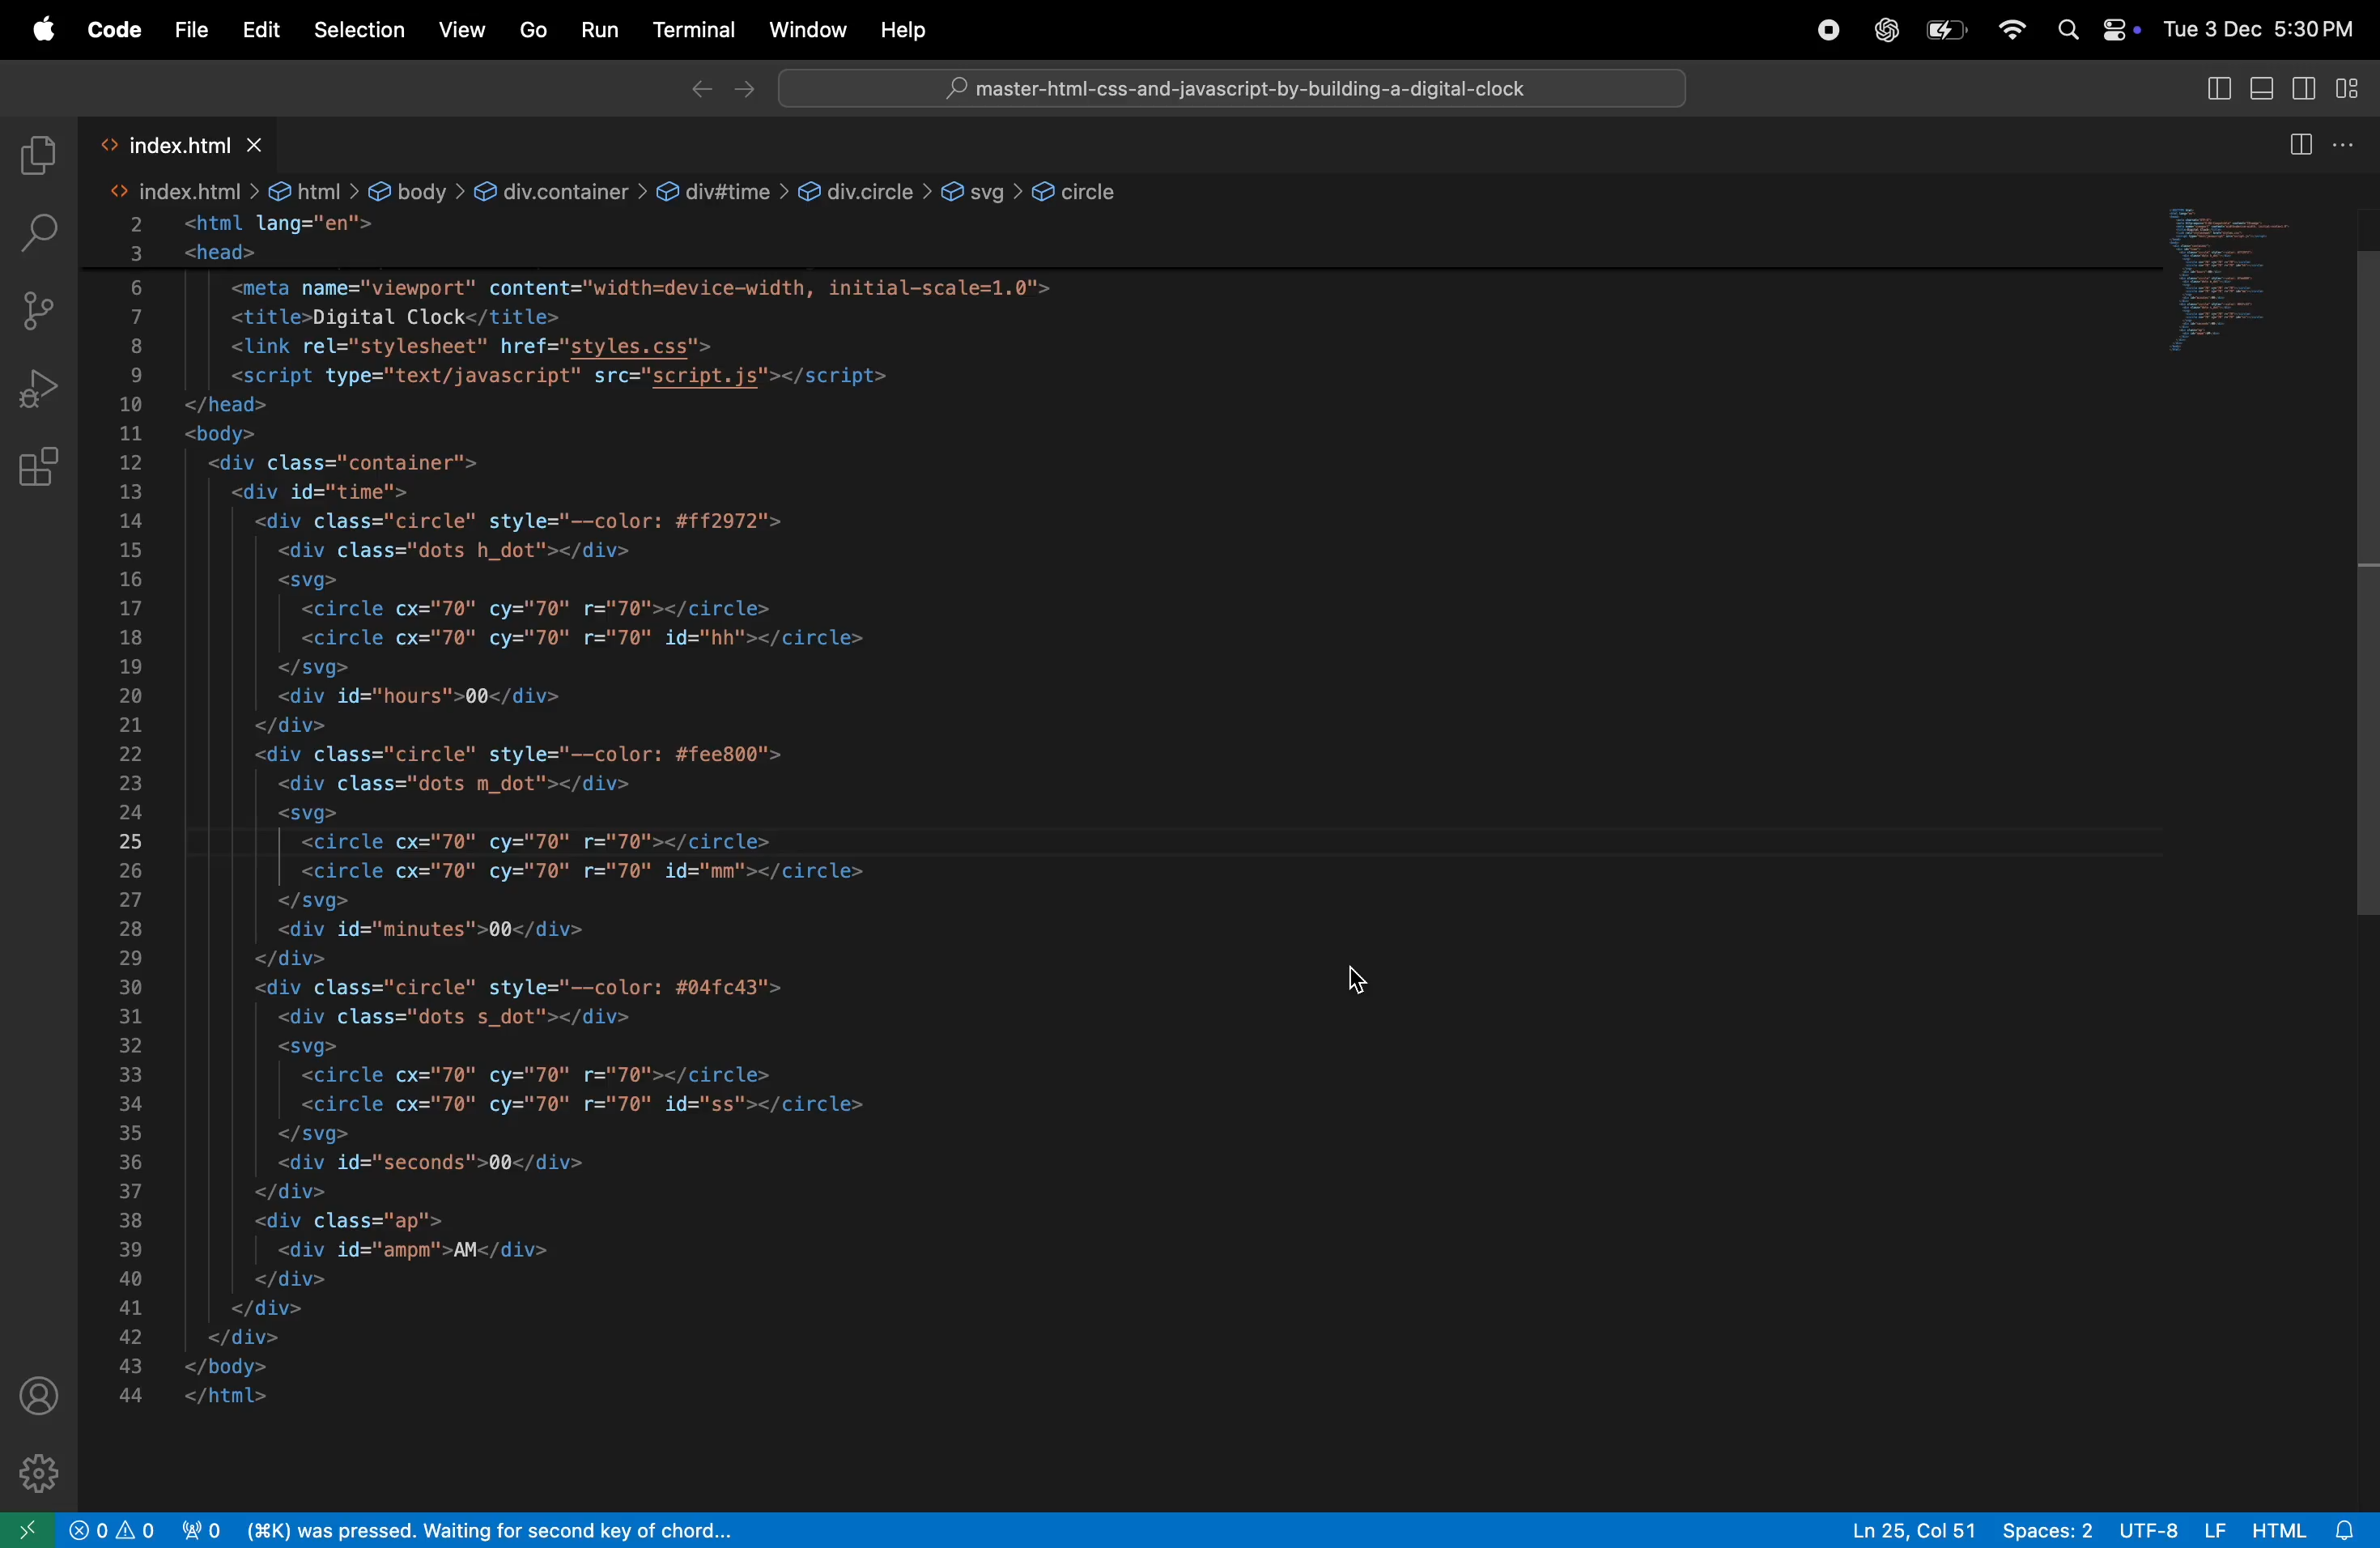 Image resolution: width=2380 pixels, height=1548 pixels. Describe the element at coordinates (459, 31) in the screenshot. I see `view` at that location.